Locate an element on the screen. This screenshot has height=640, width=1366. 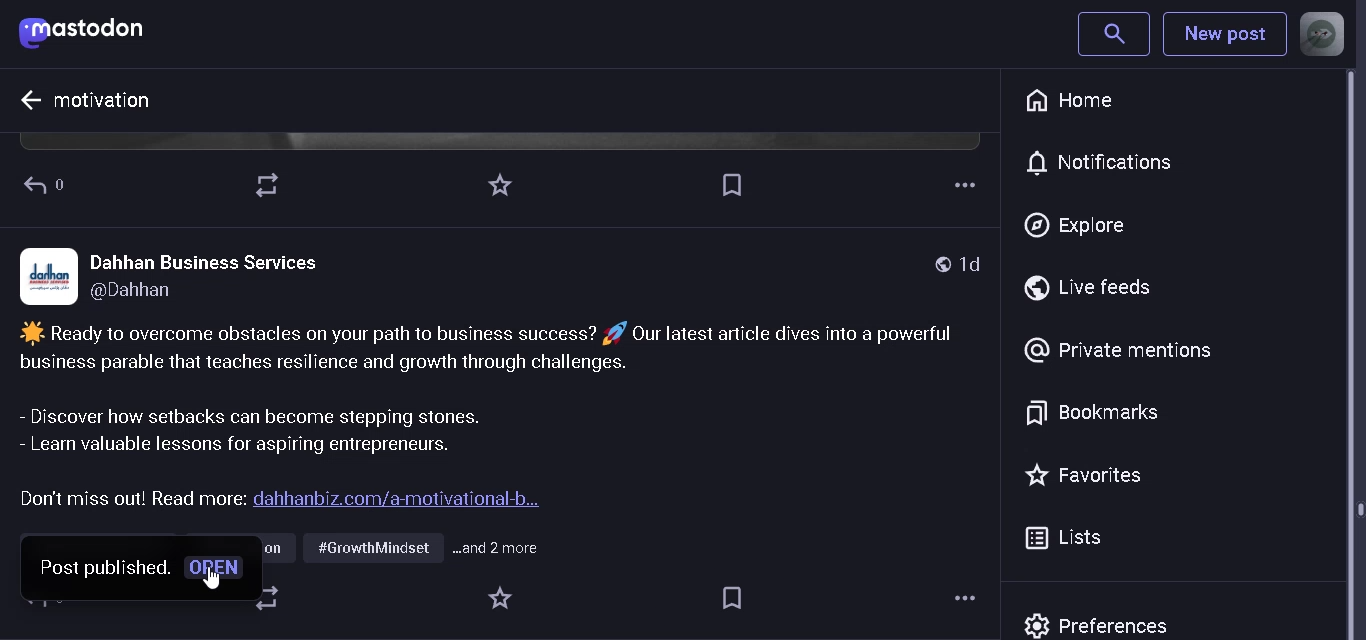
lists is located at coordinates (1067, 539).